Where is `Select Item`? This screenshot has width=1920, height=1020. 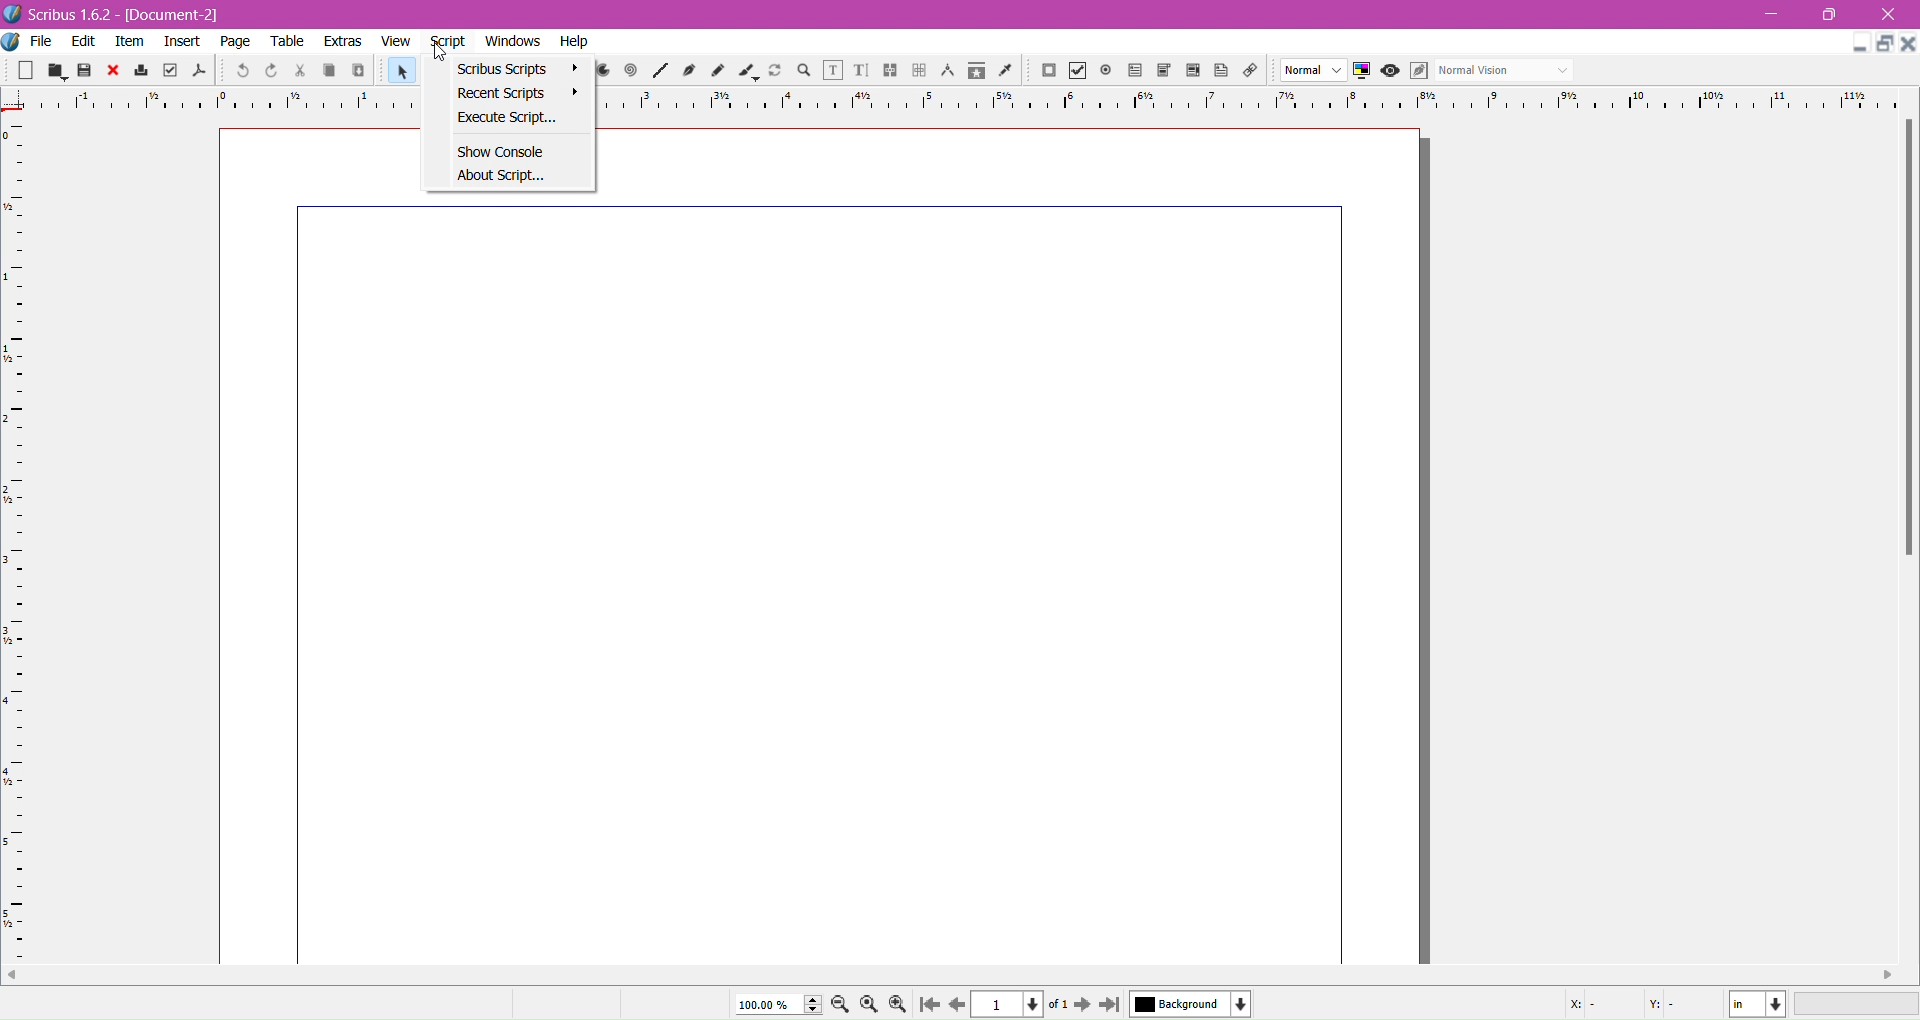 Select Item is located at coordinates (401, 70).